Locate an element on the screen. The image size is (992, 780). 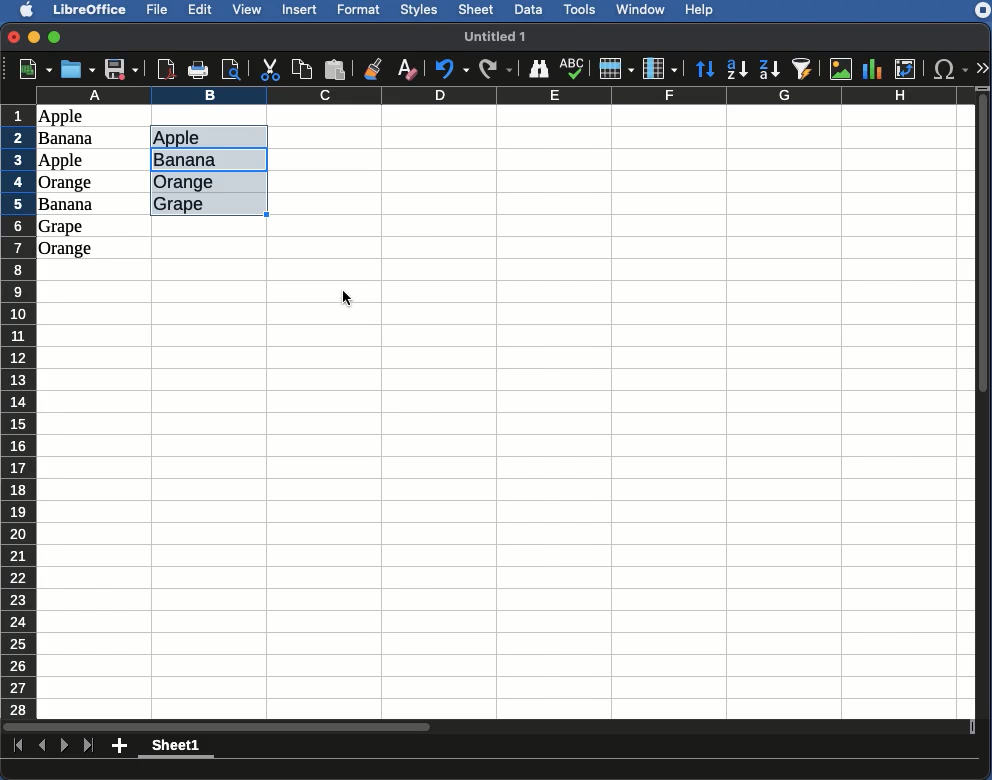
First sheet is located at coordinates (15, 746).